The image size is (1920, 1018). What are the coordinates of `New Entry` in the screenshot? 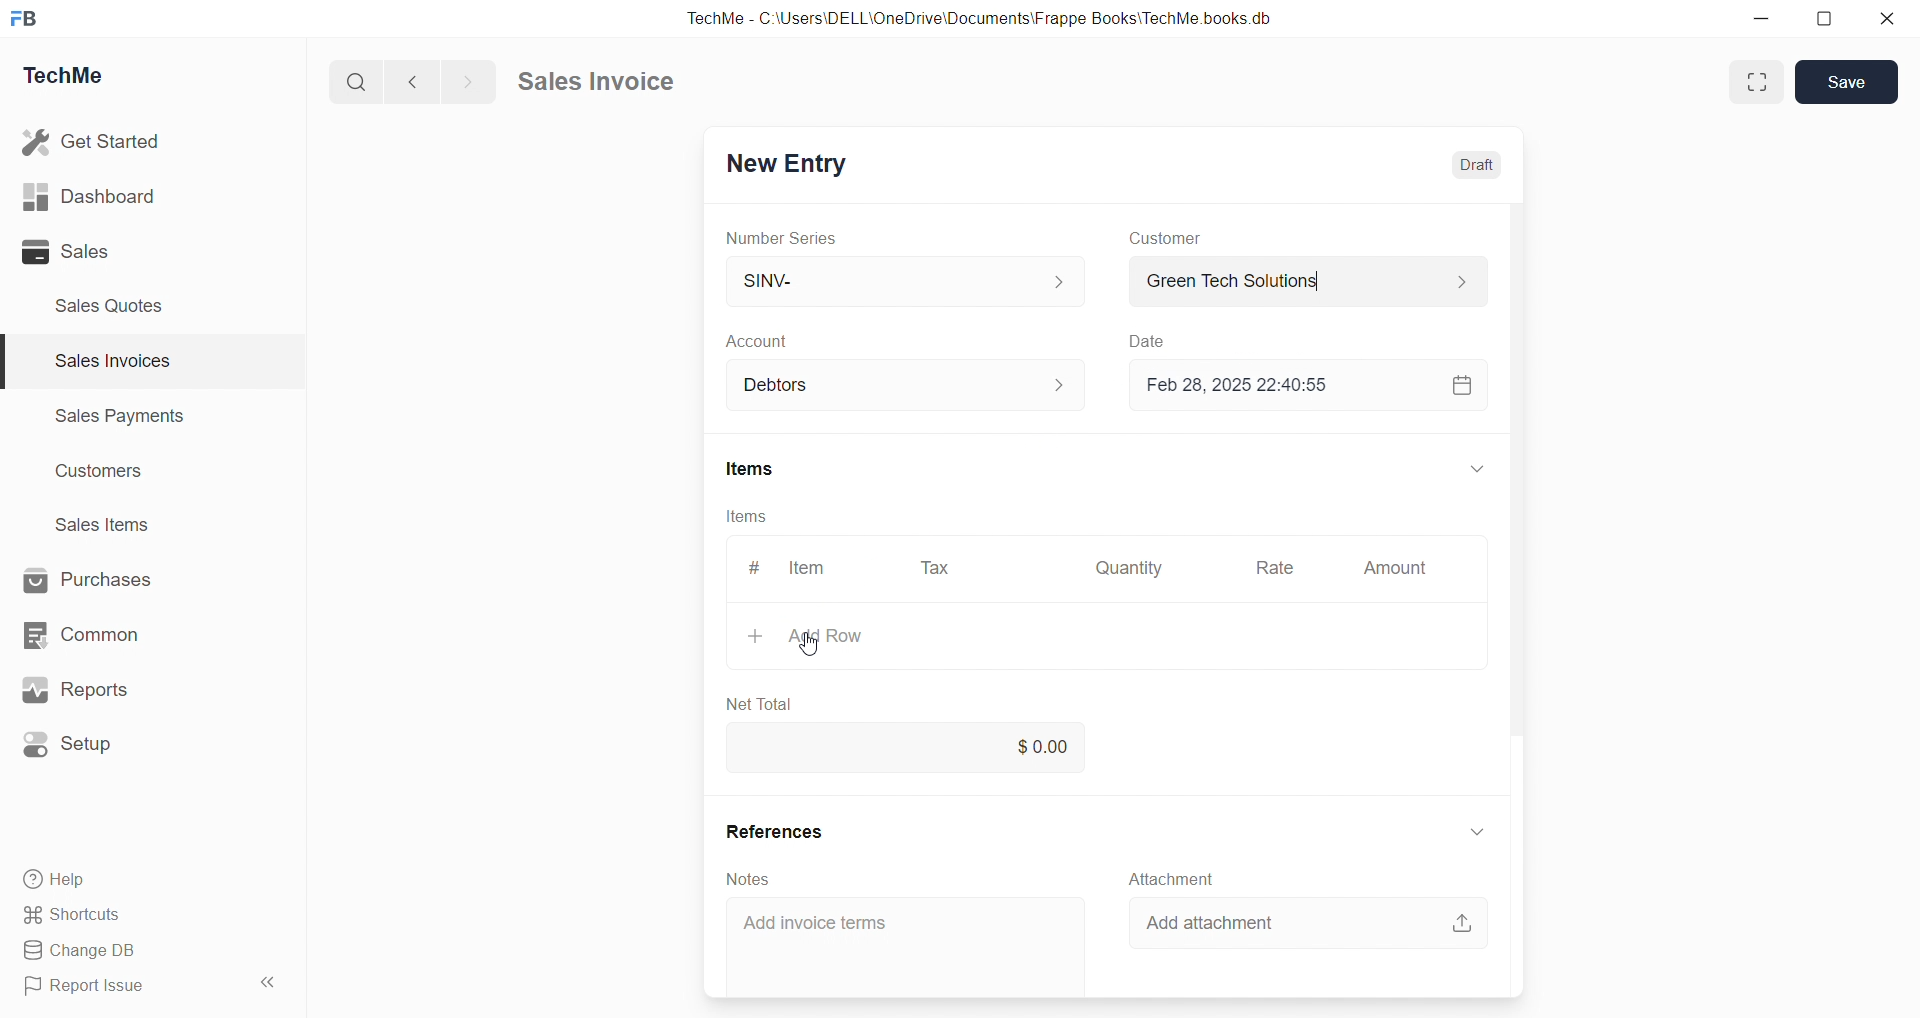 It's located at (790, 165).